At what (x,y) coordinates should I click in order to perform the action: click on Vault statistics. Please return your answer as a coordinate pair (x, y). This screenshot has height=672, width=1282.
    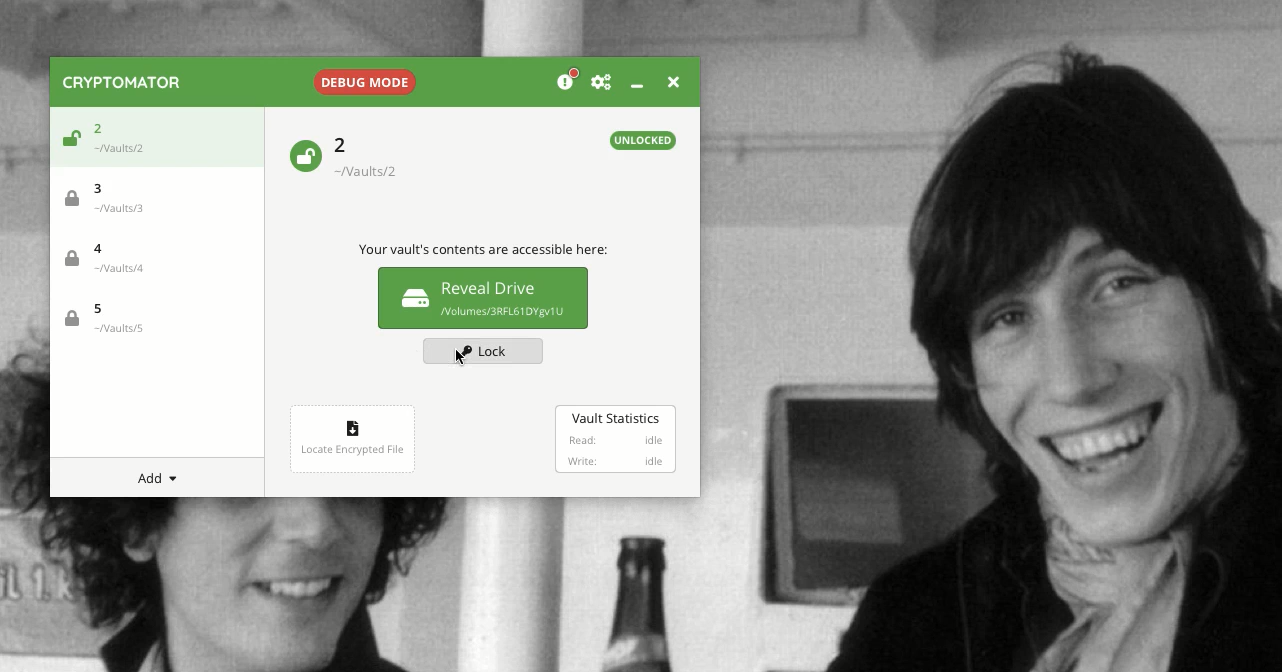
    Looking at the image, I should click on (614, 440).